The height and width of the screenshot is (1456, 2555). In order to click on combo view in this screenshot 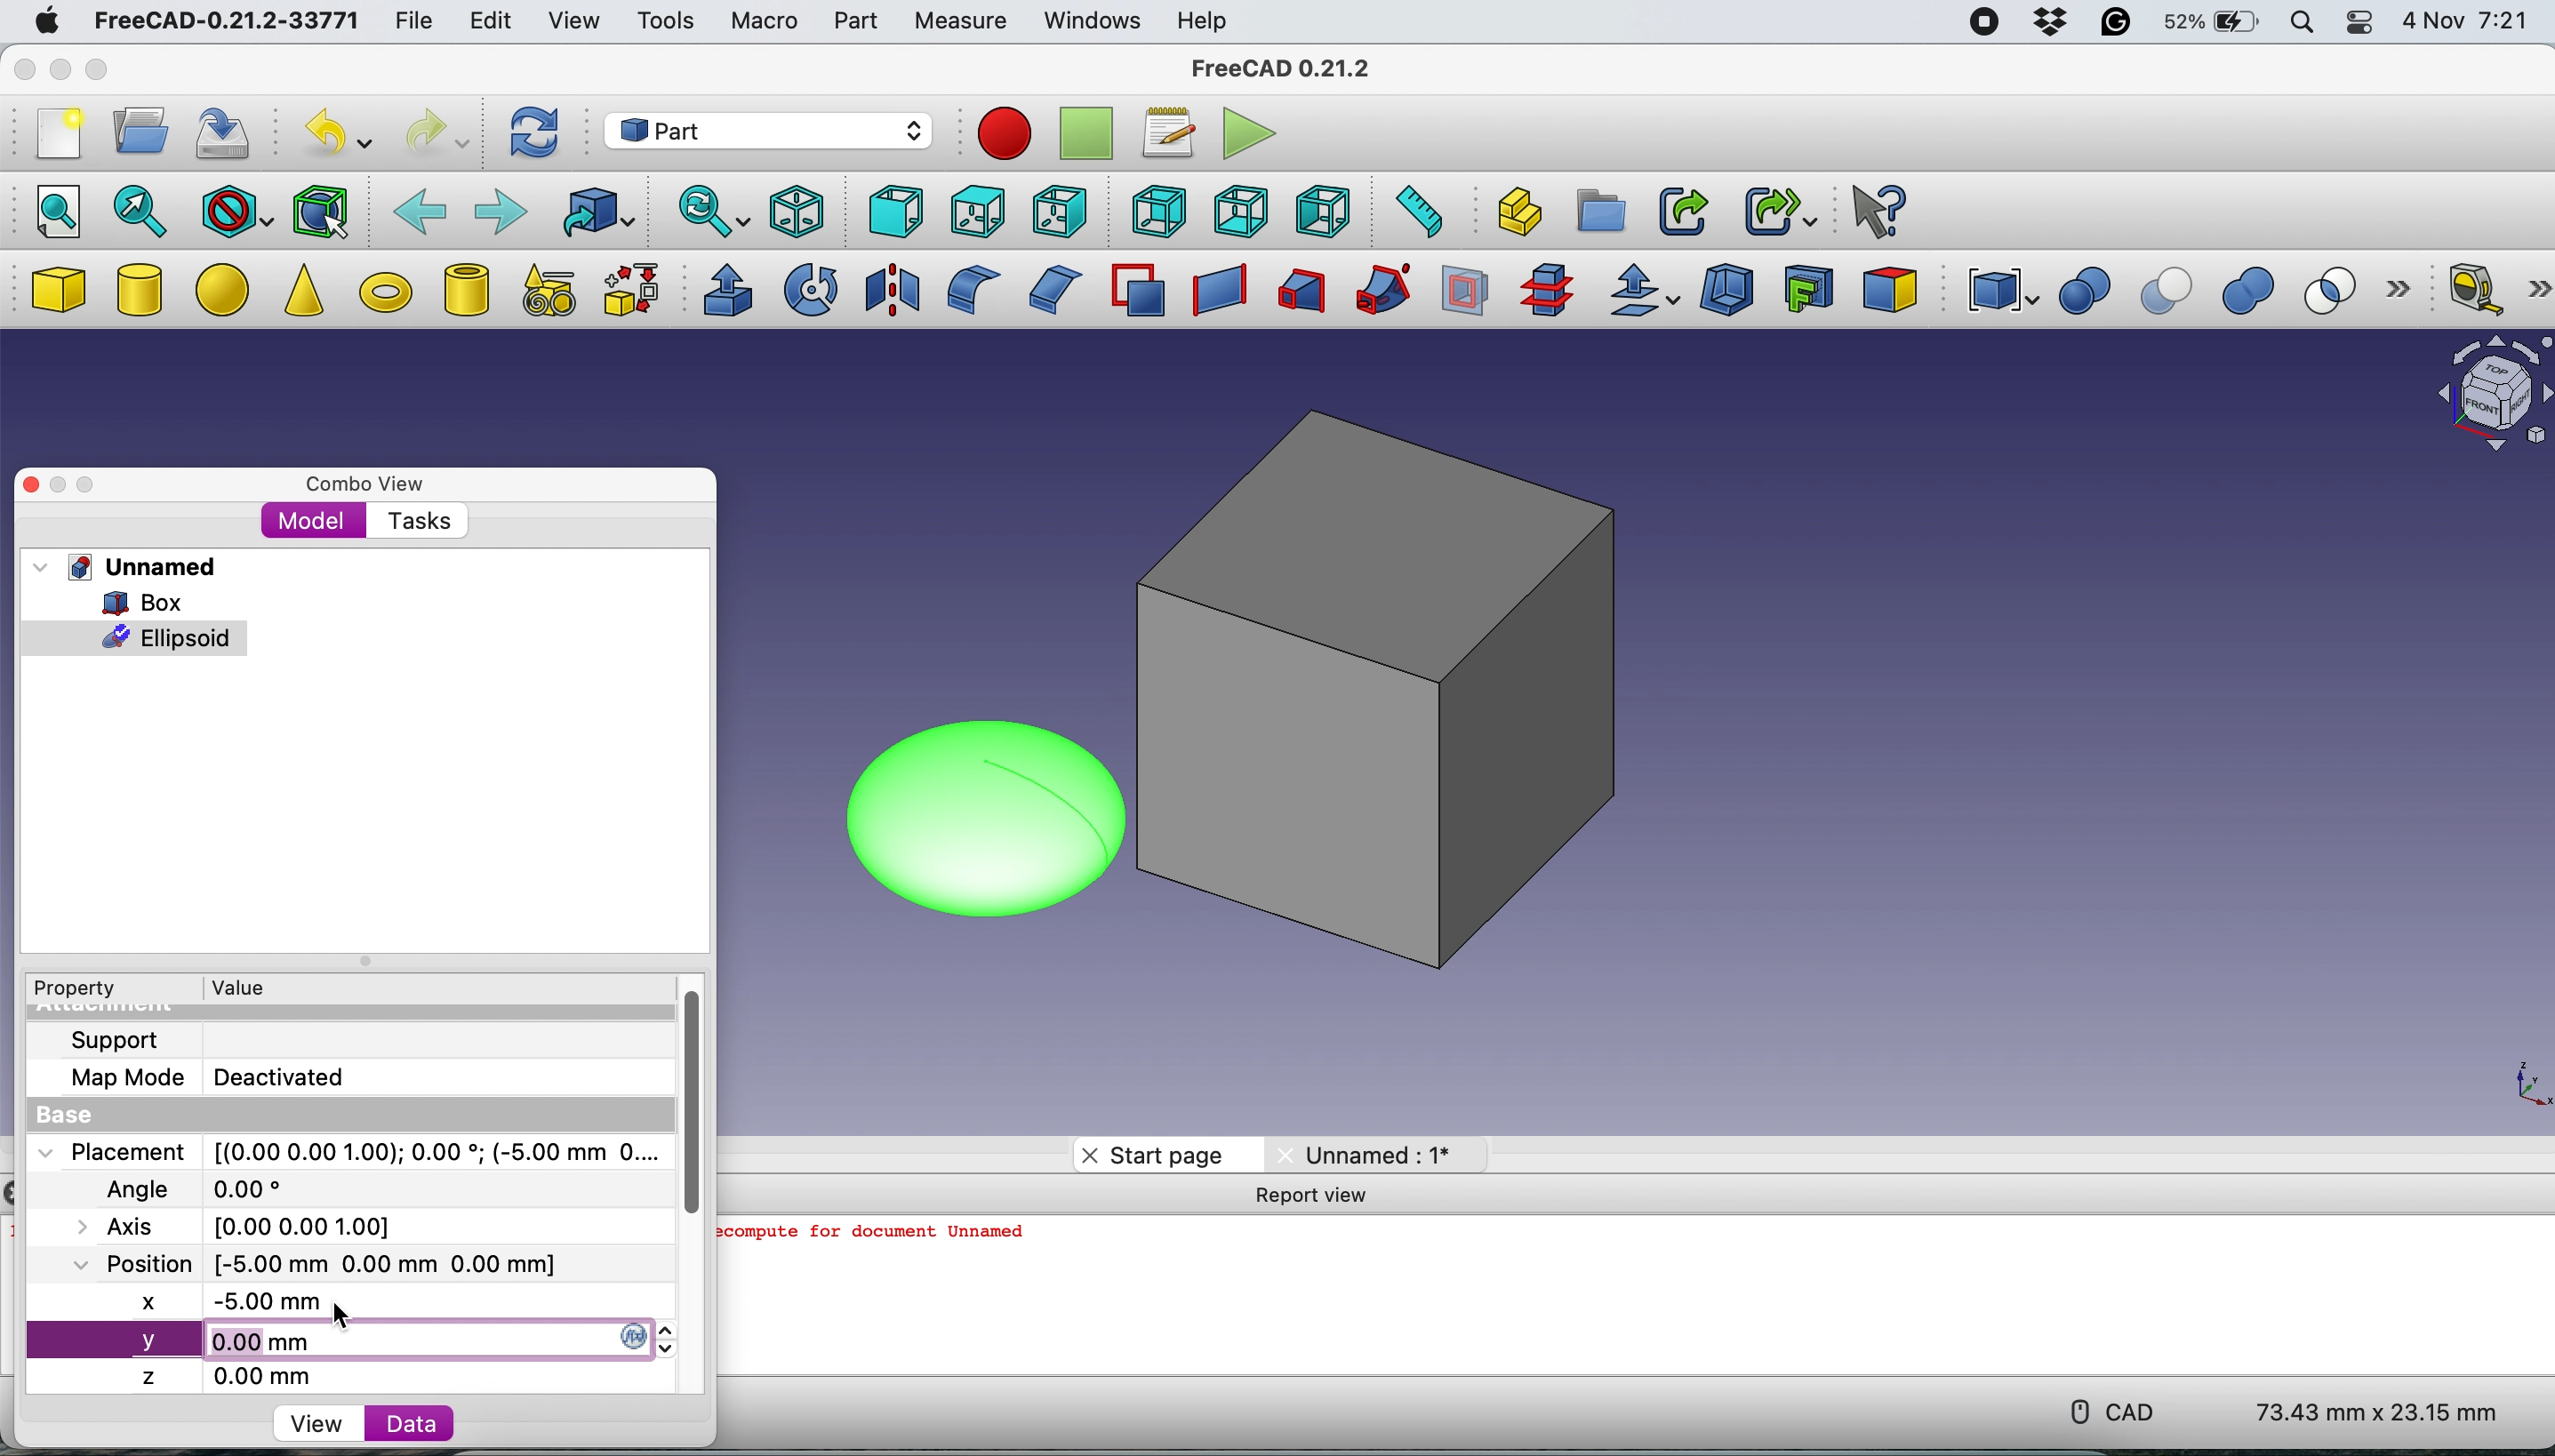, I will do `click(358, 478)`.